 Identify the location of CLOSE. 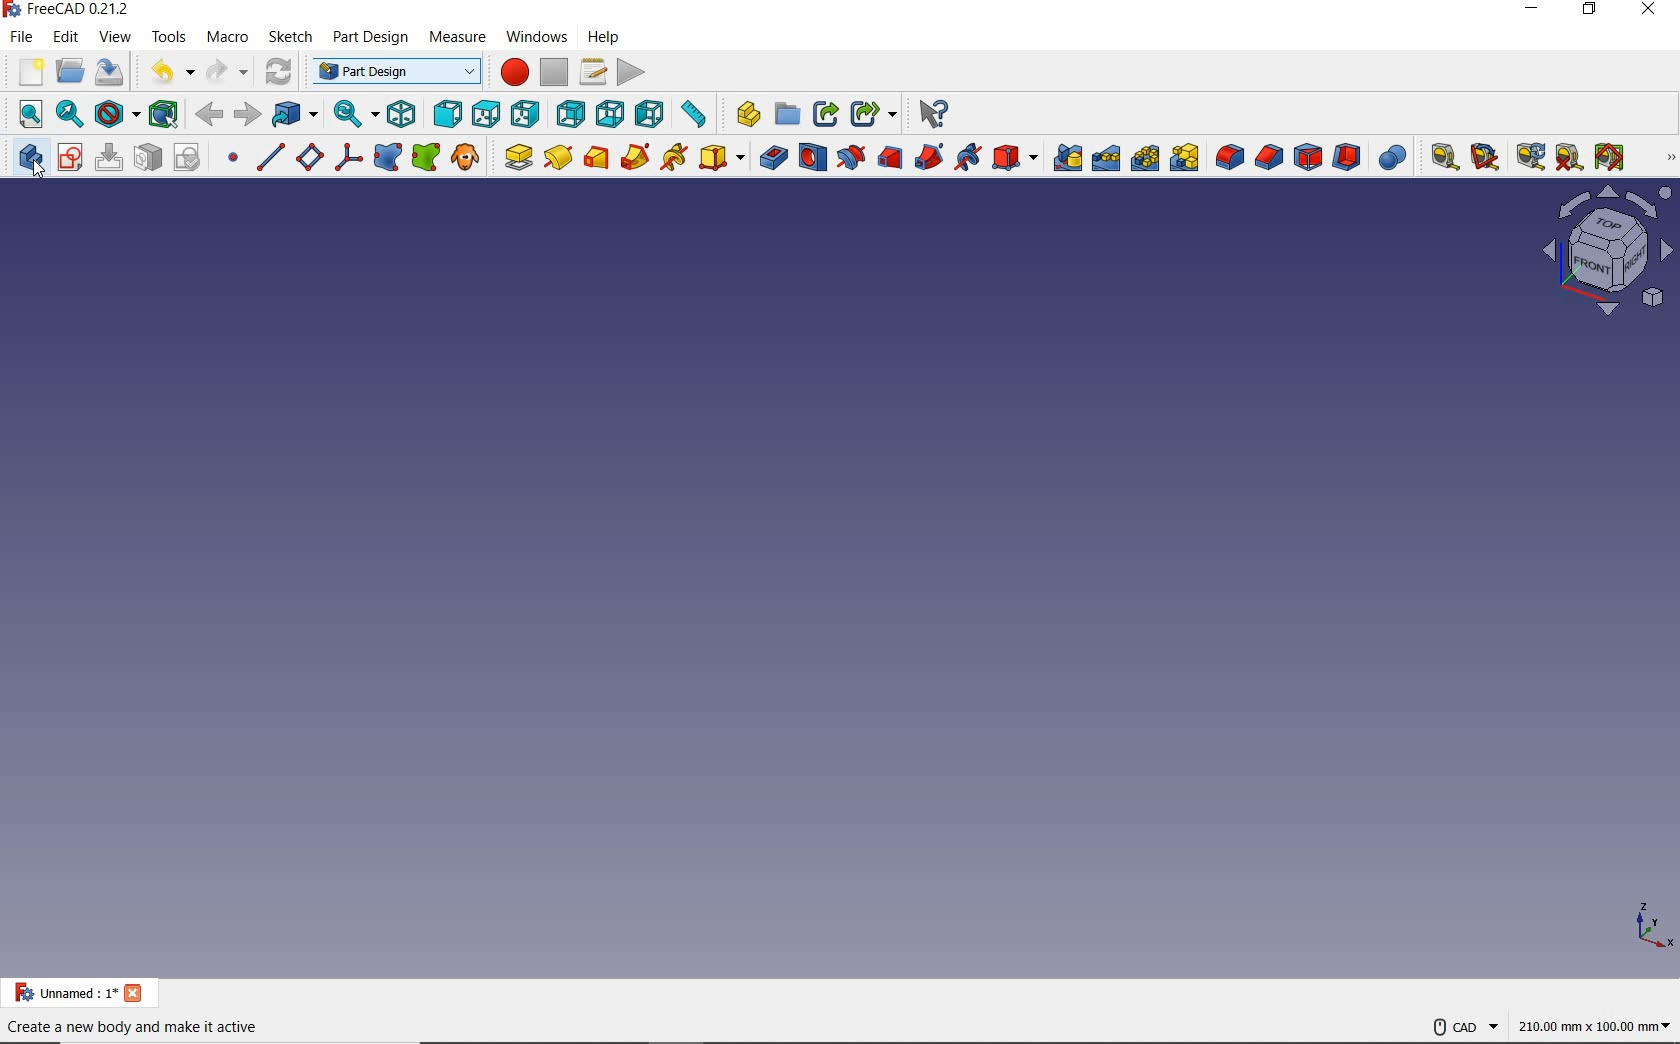
(1652, 13).